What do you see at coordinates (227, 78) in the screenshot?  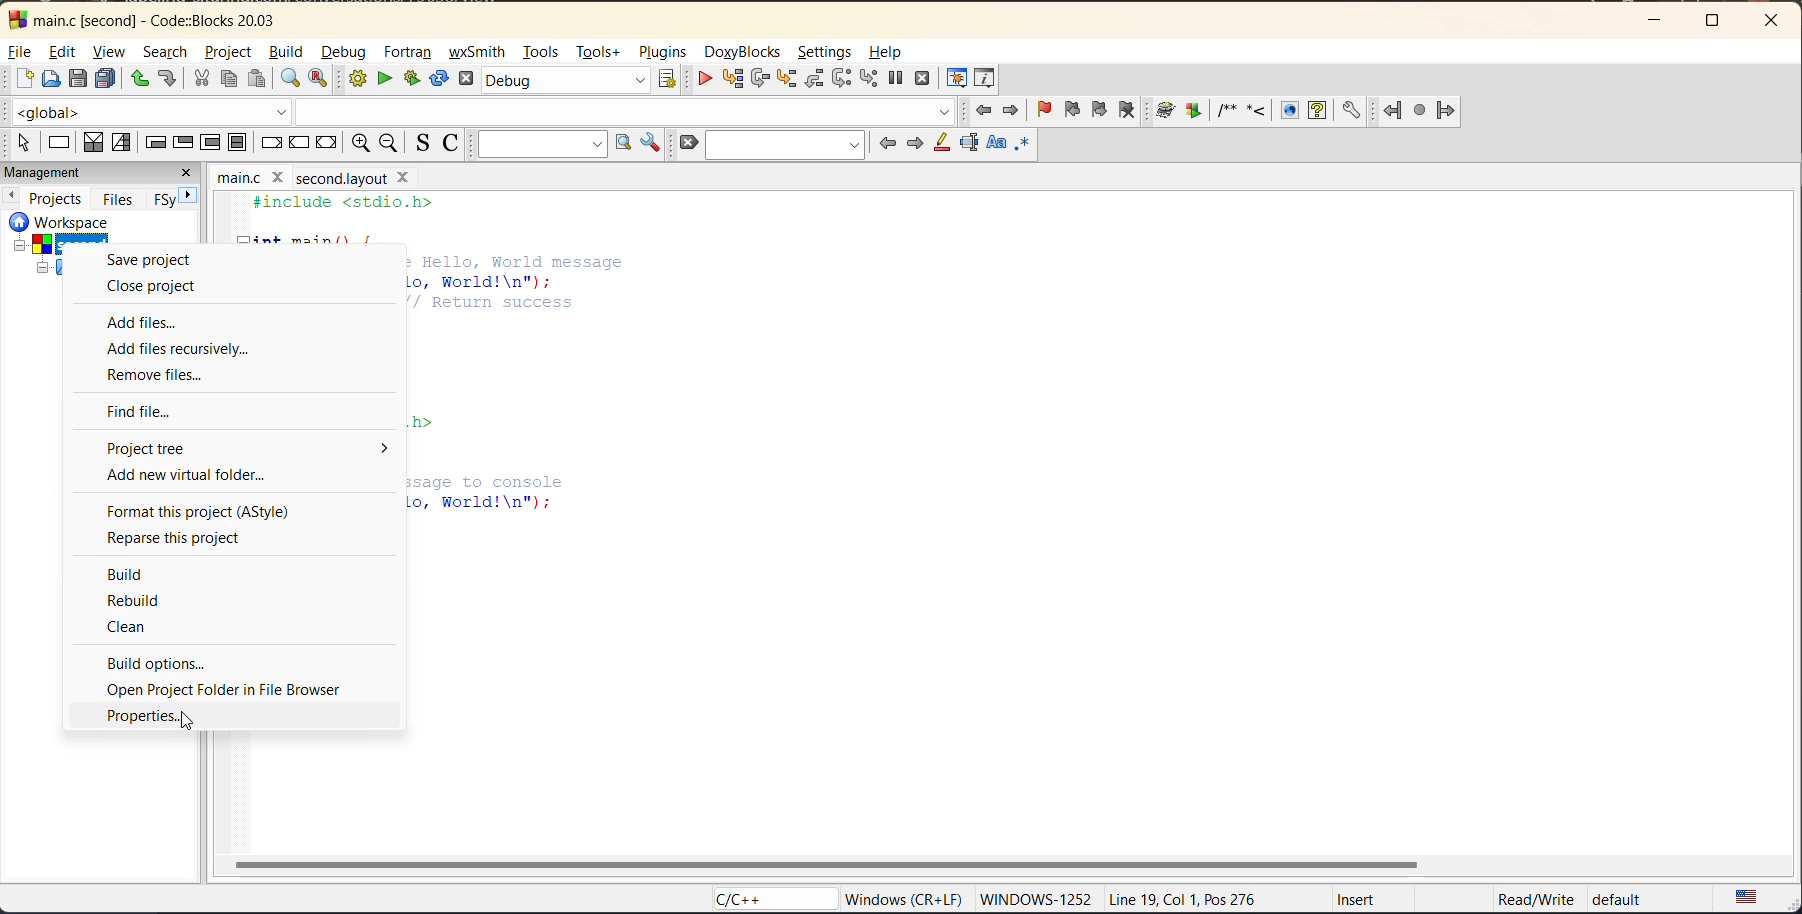 I see `copy` at bounding box center [227, 78].